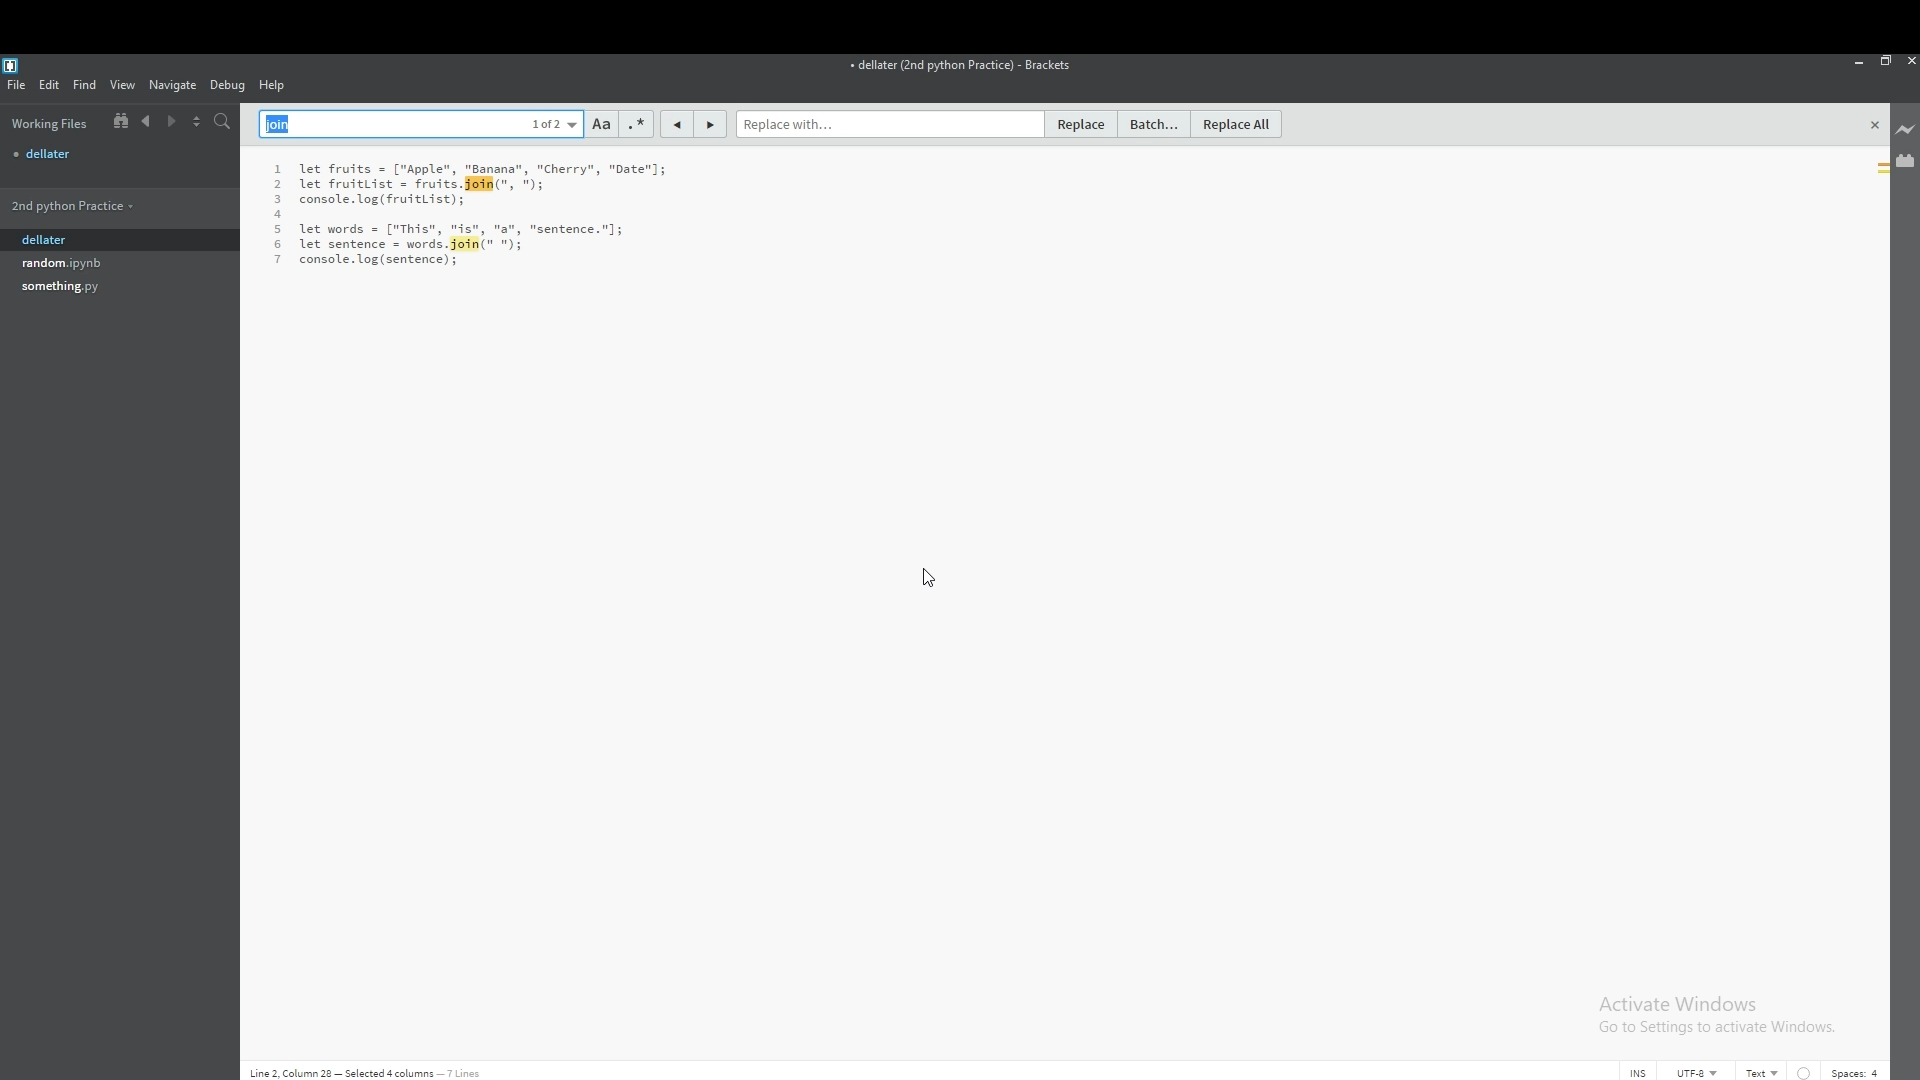  Describe the element at coordinates (708, 124) in the screenshot. I see `next match` at that location.